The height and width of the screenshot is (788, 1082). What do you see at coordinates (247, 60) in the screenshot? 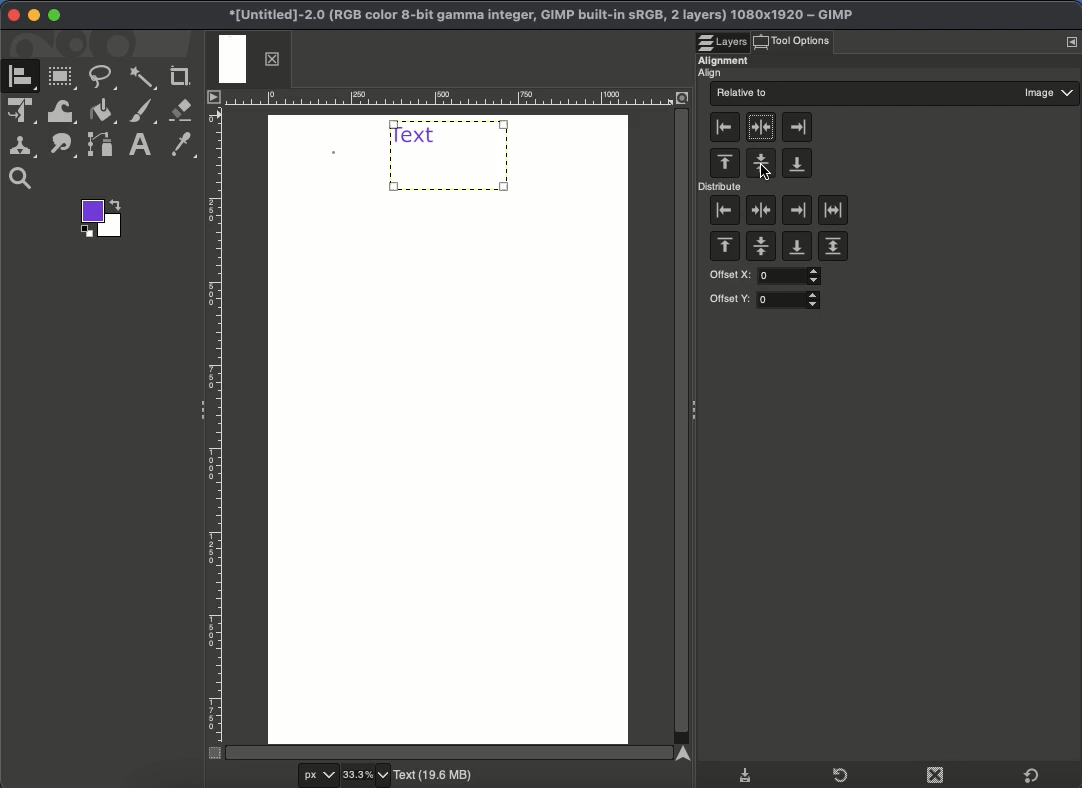
I see `Tab` at bounding box center [247, 60].